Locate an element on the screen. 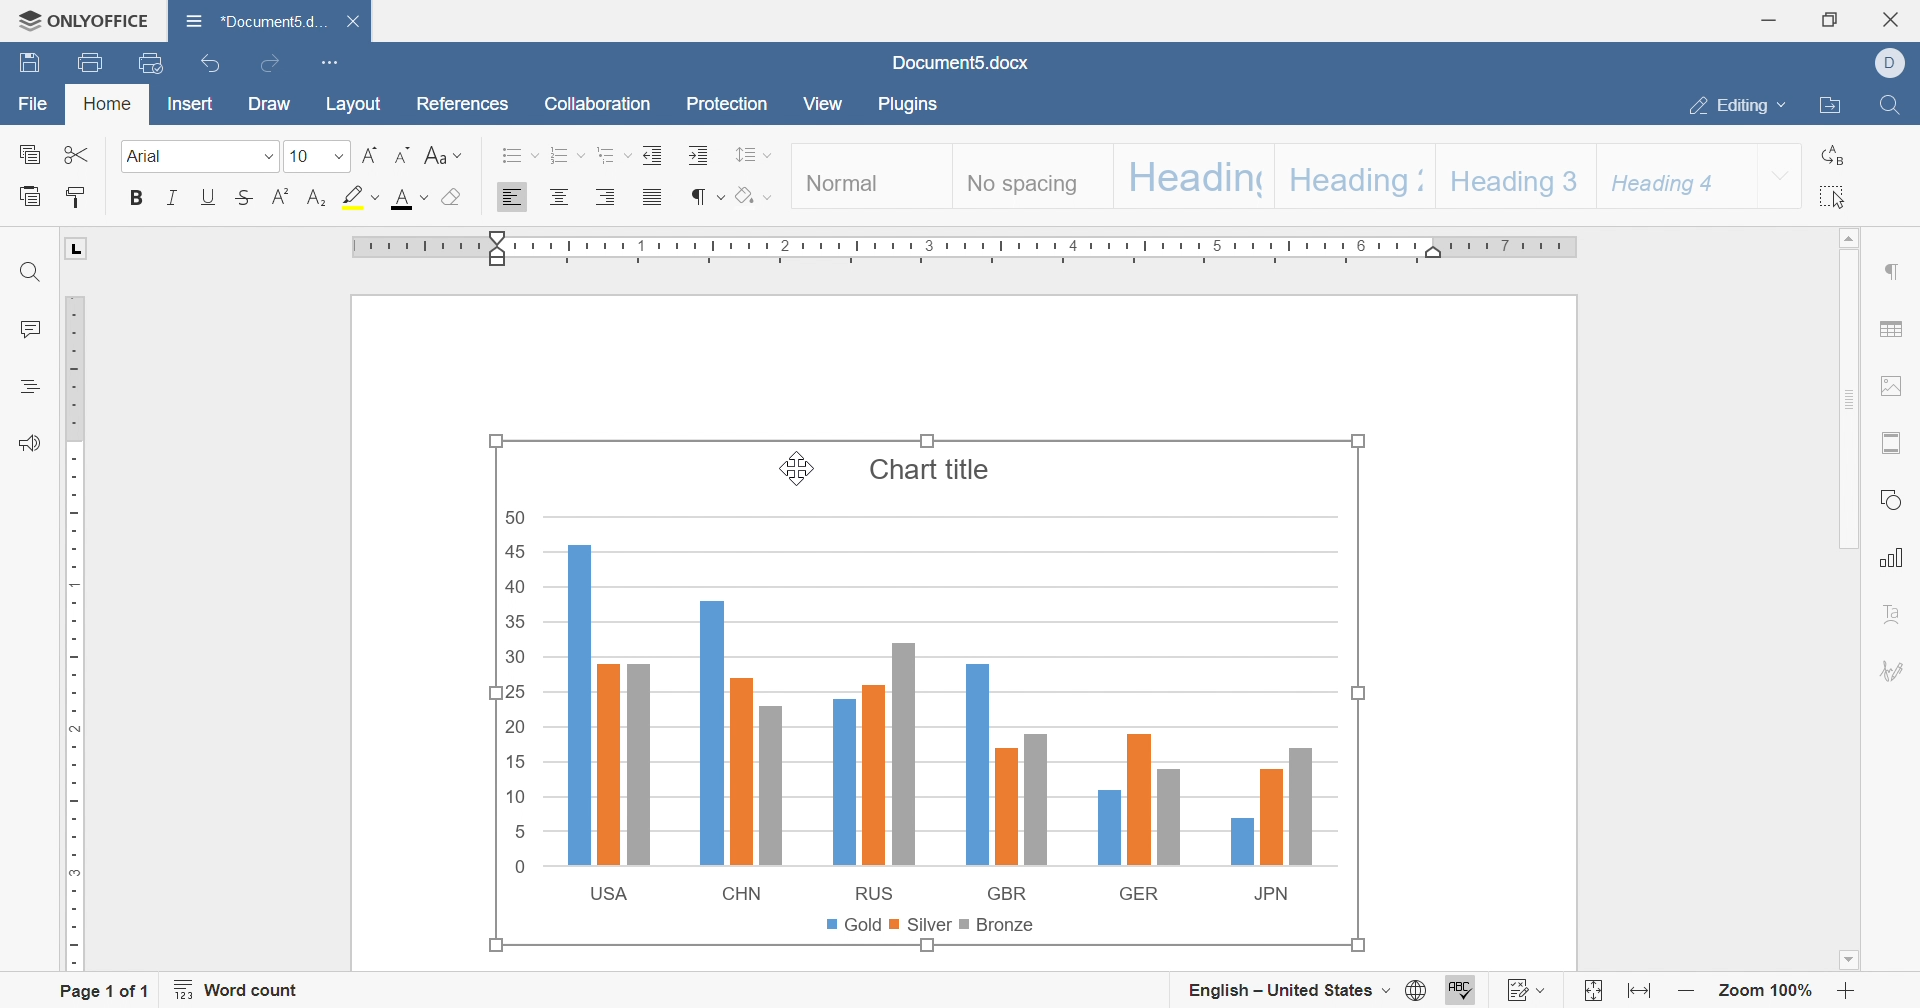 The image size is (1920, 1008). signature settings is located at coordinates (1900, 670).